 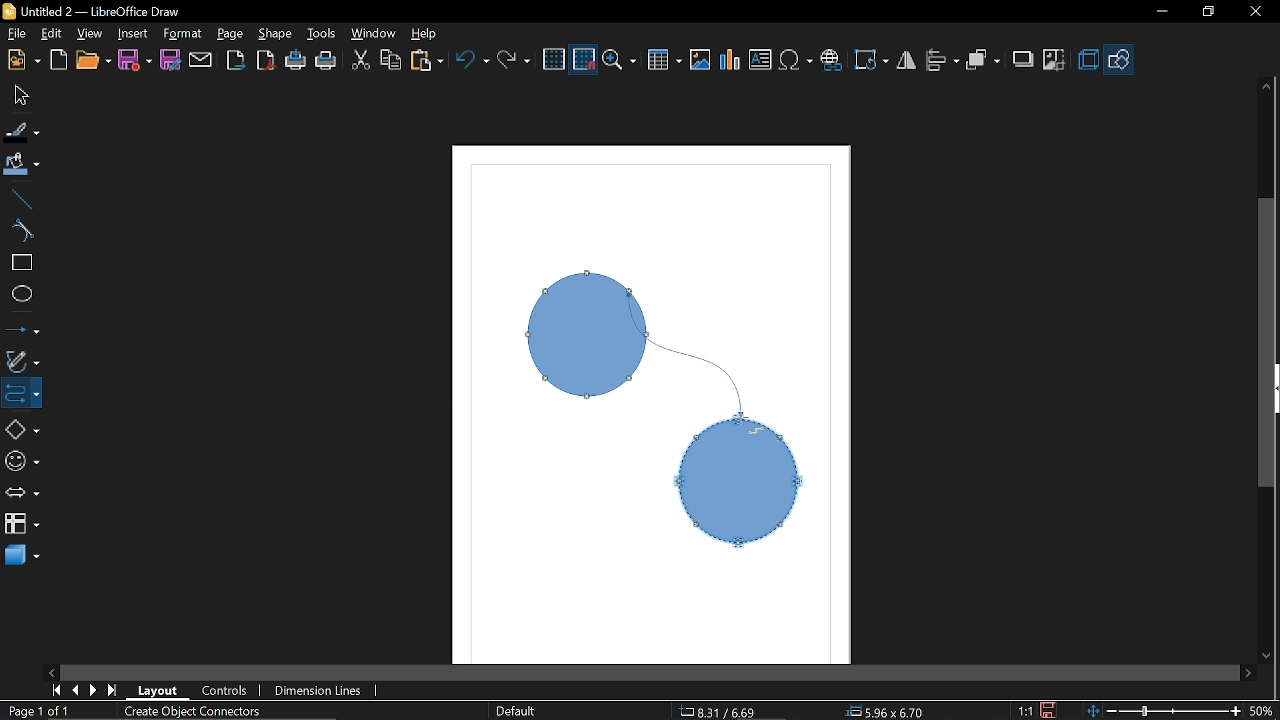 What do you see at coordinates (232, 35) in the screenshot?
I see `Page` at bounding box center [232, 35].